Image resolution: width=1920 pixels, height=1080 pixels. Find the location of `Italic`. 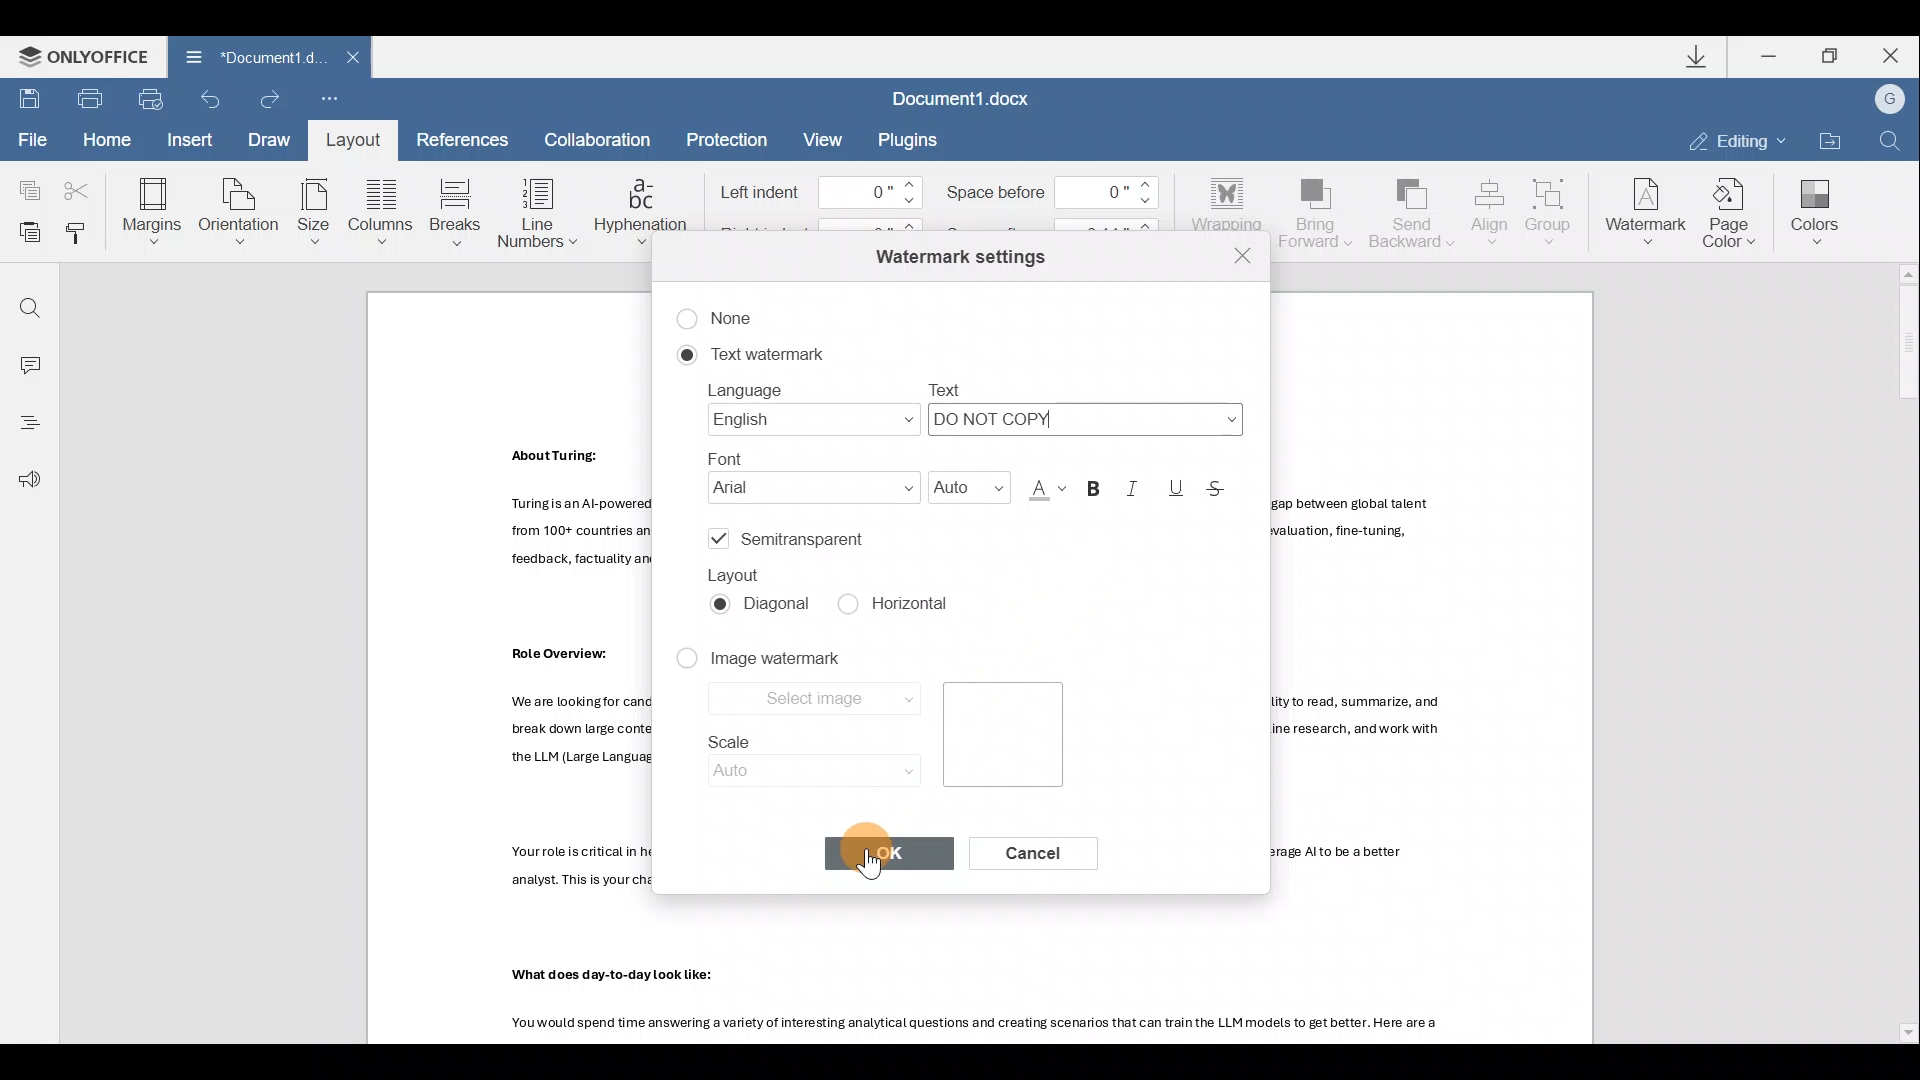

Italic is located at coordinates (1139, 487).